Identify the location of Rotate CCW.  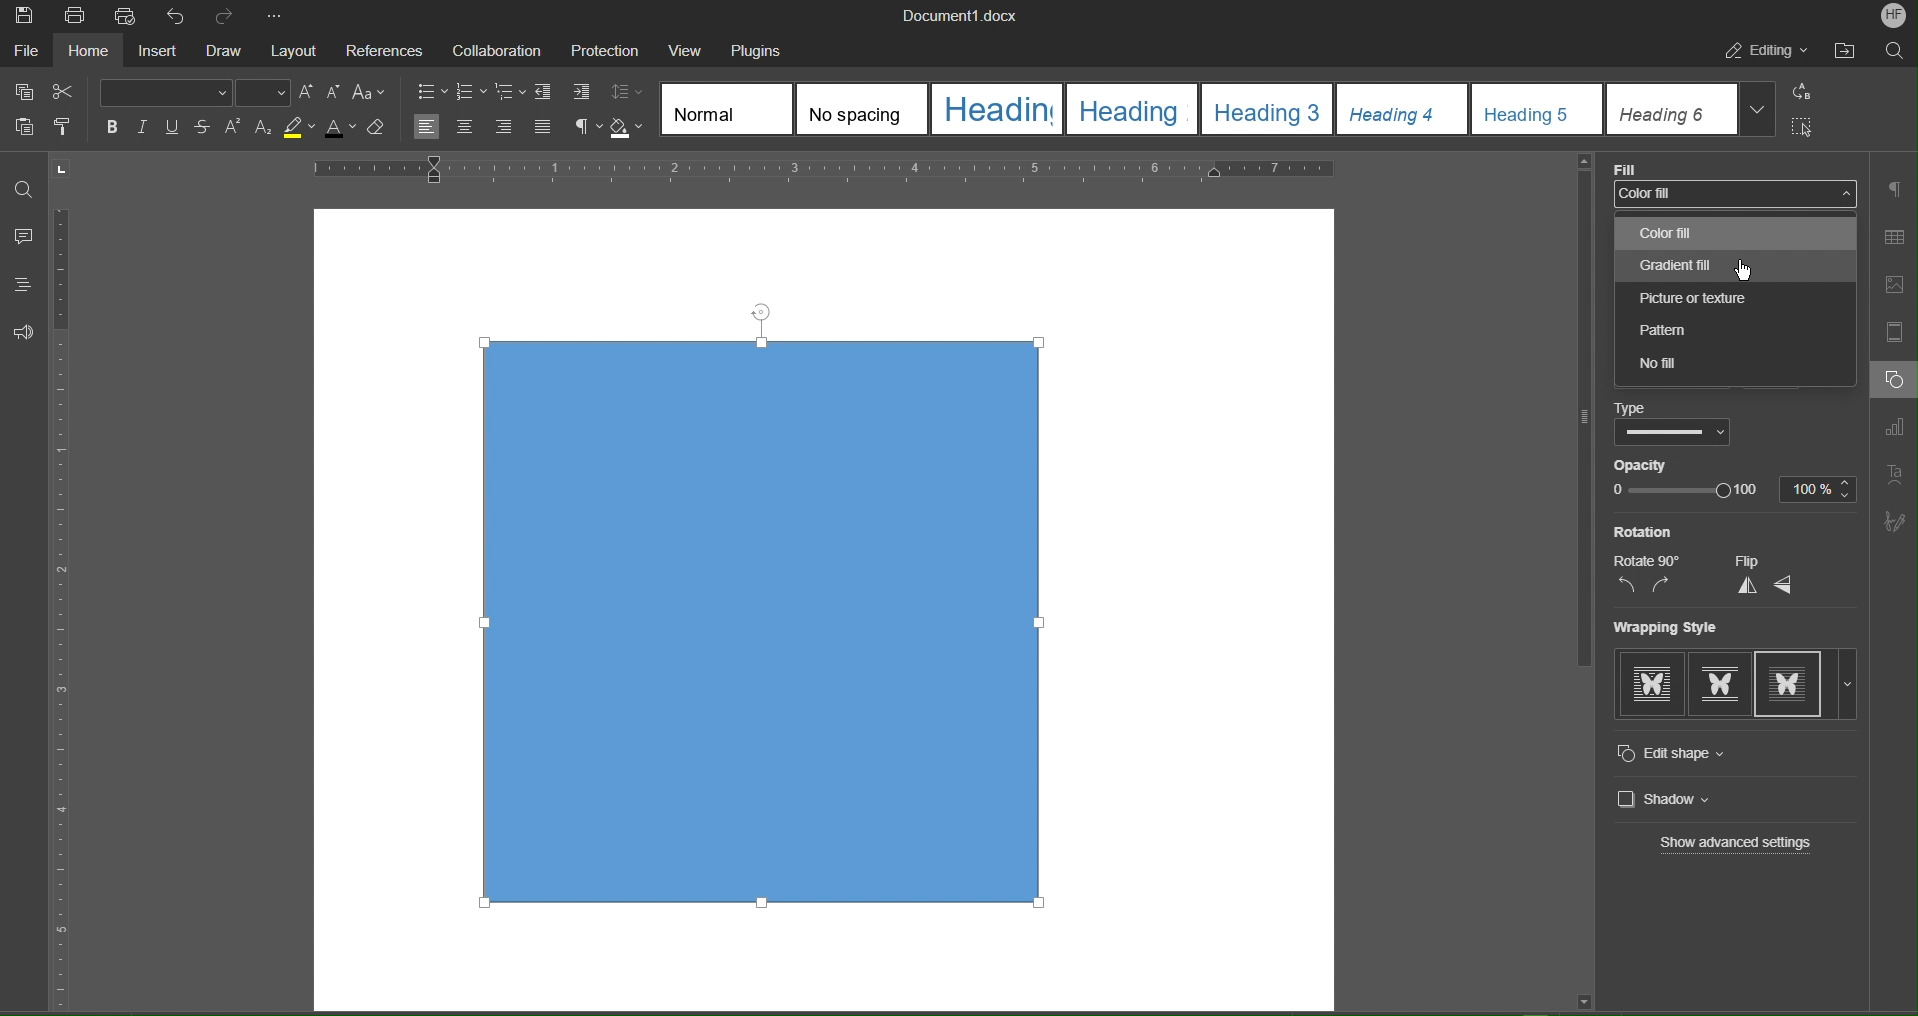
(1625, 587).